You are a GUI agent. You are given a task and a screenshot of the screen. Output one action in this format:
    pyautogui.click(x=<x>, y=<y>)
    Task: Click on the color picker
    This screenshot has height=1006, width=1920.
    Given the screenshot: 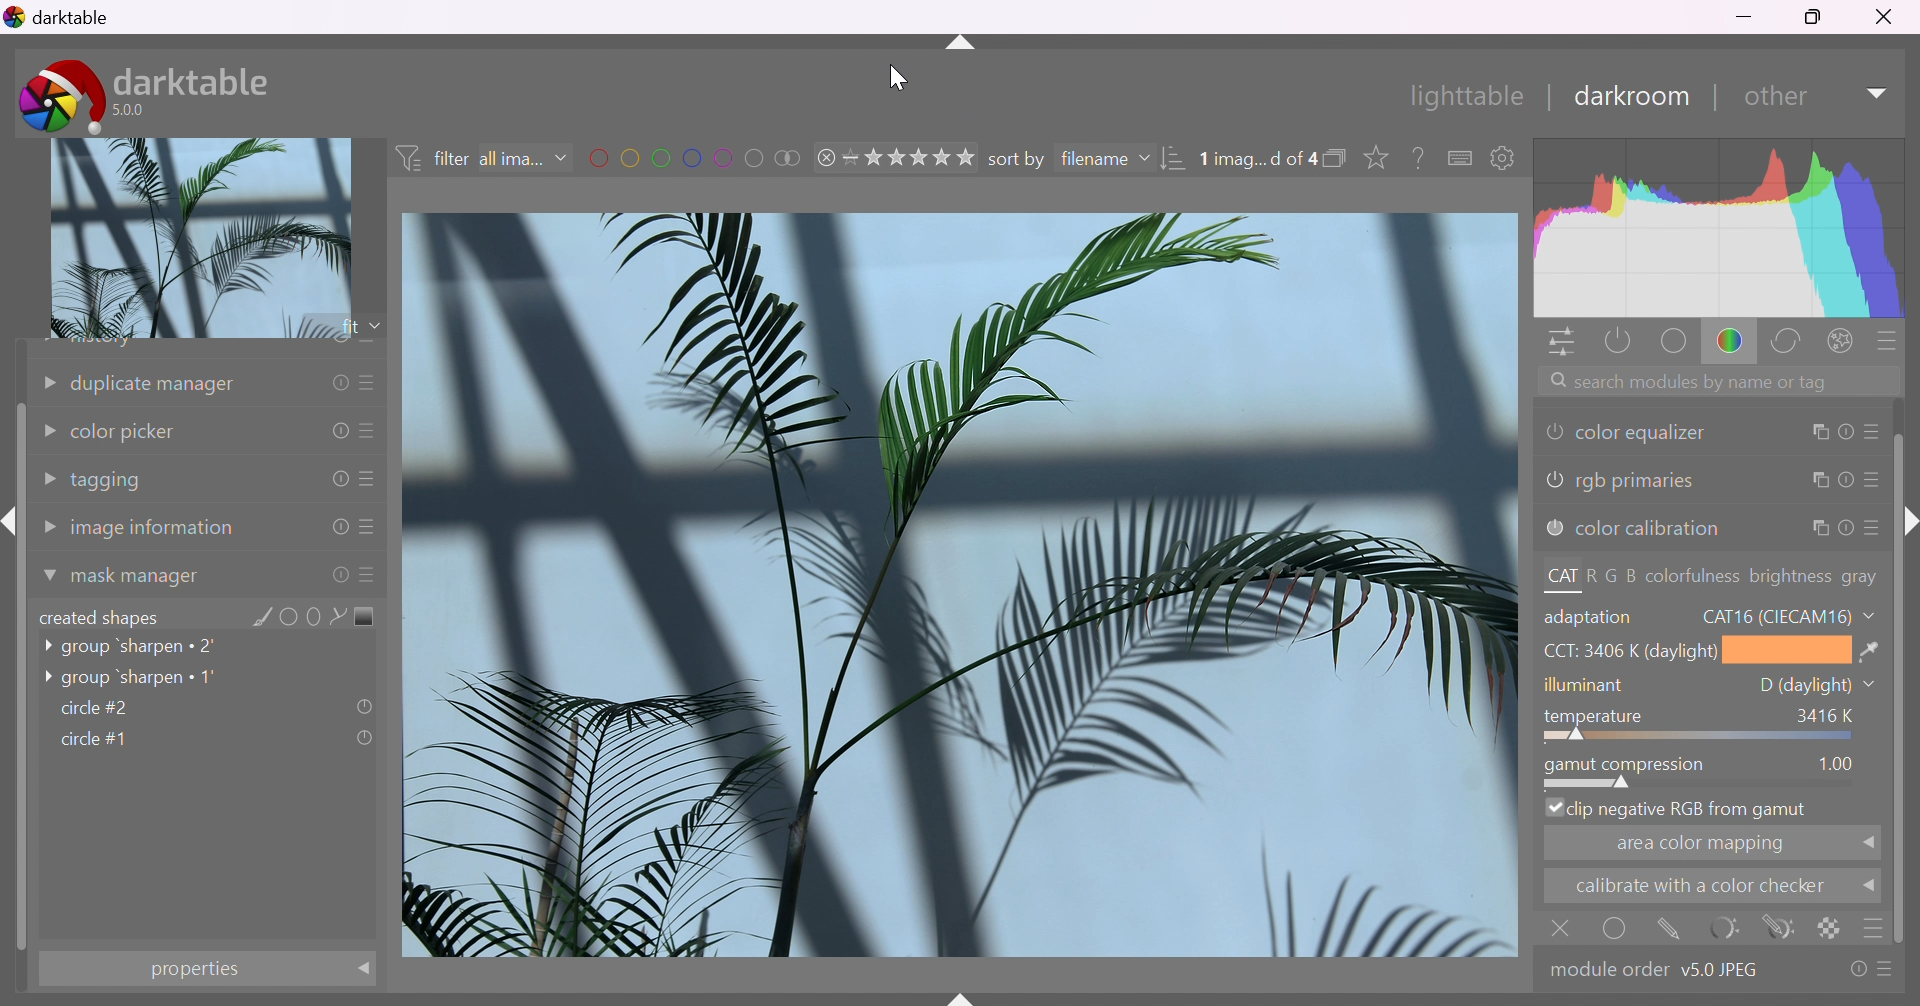 What is the action you would take?
    pyautogui.click(x=207, y=433)
    